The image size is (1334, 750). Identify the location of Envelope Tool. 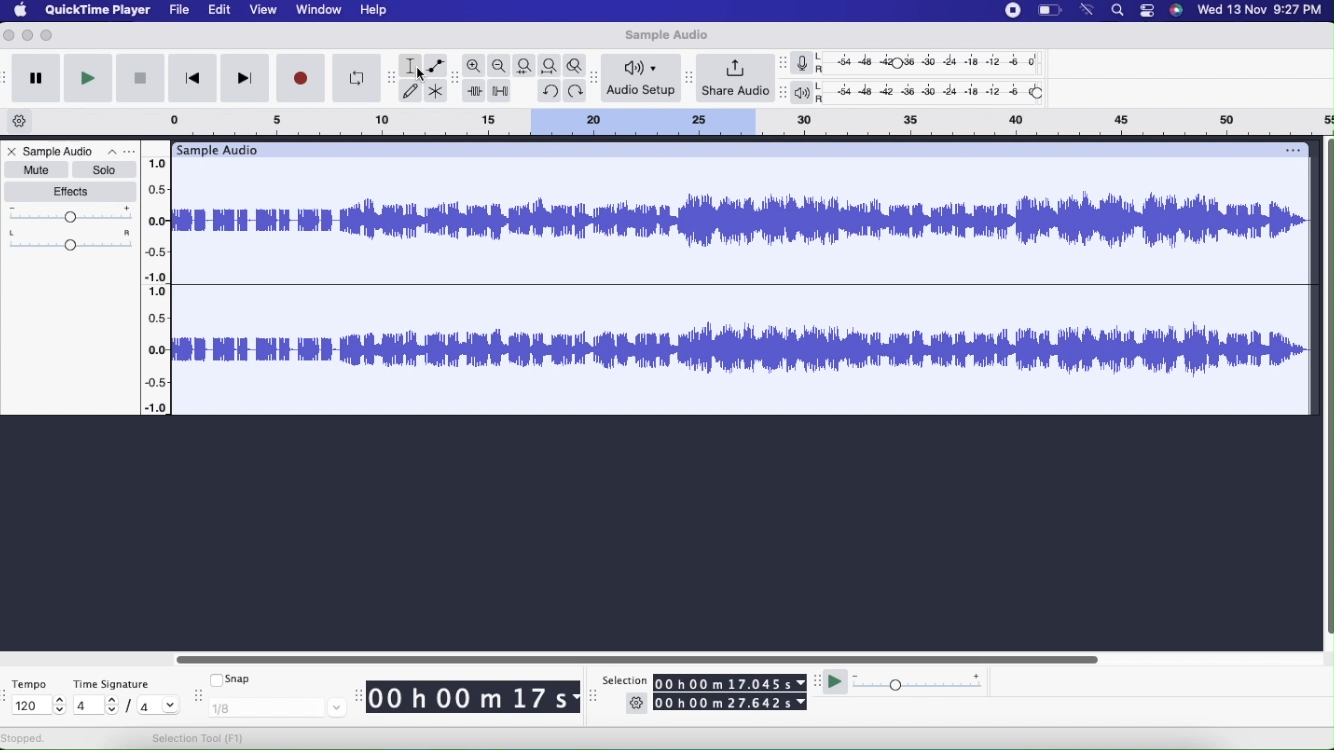
(436, 66).